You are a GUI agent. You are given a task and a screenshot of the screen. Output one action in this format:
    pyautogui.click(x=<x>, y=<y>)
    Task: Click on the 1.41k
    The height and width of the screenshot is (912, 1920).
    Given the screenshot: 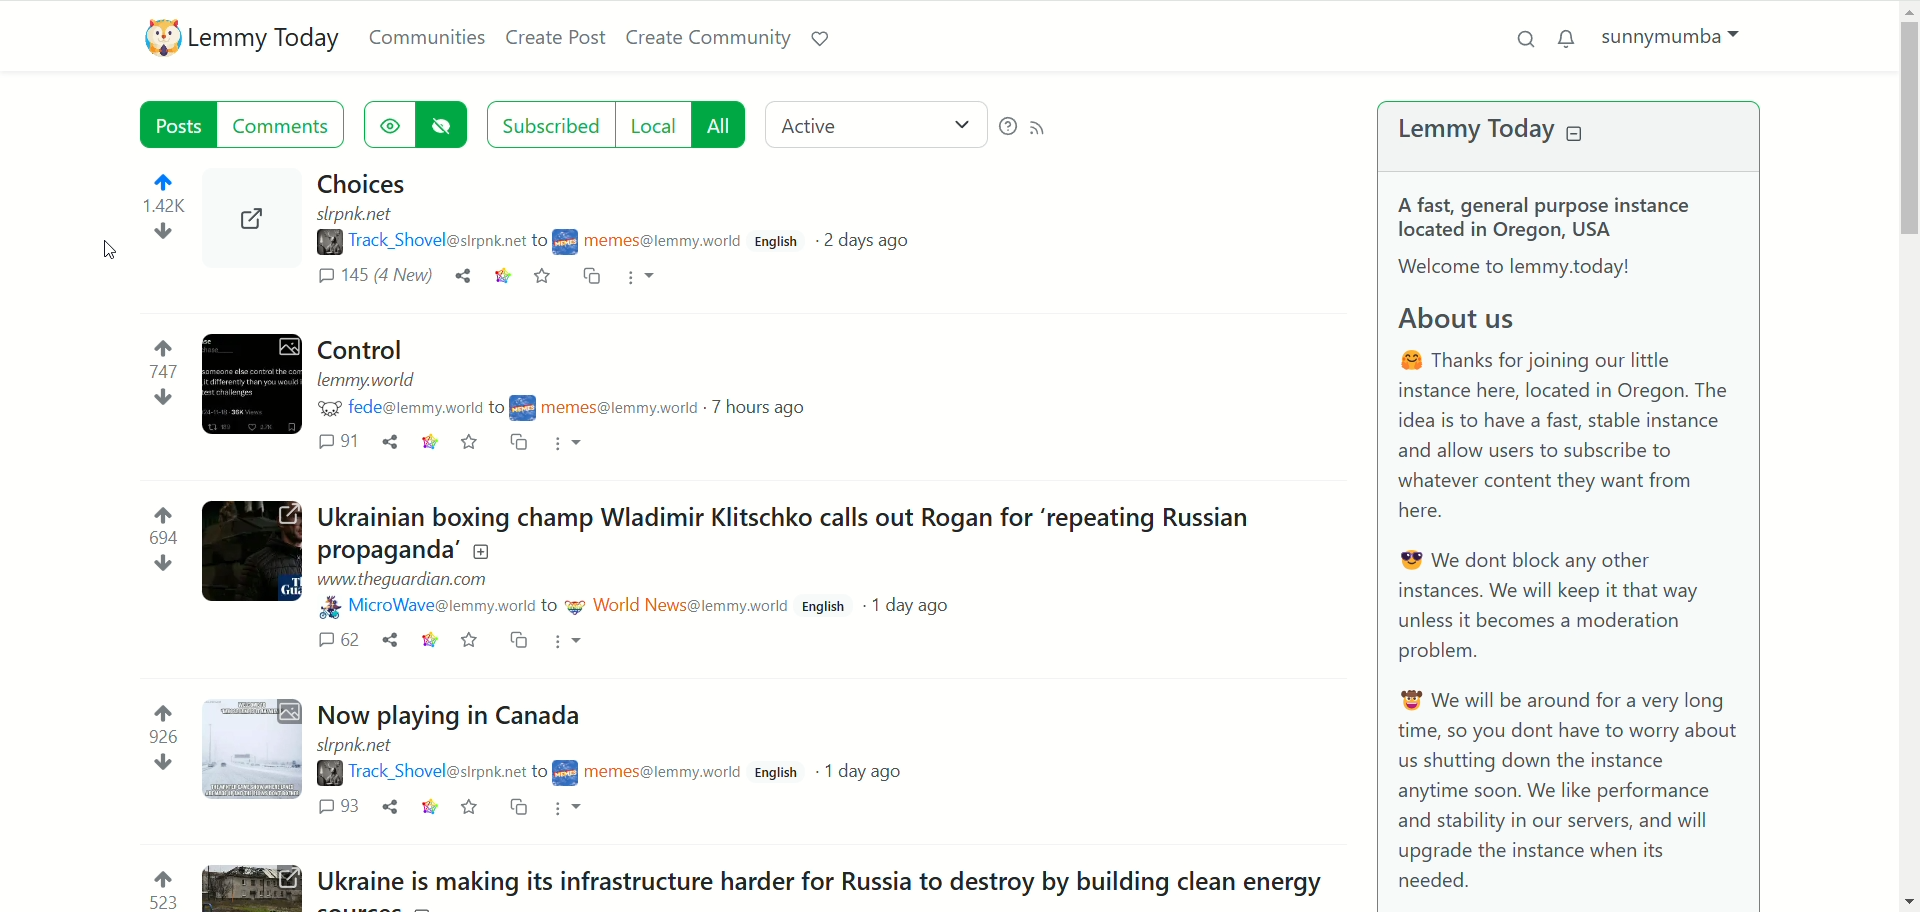 What is the action you would take?
    pyautogui.click(x=161, y=207)
    